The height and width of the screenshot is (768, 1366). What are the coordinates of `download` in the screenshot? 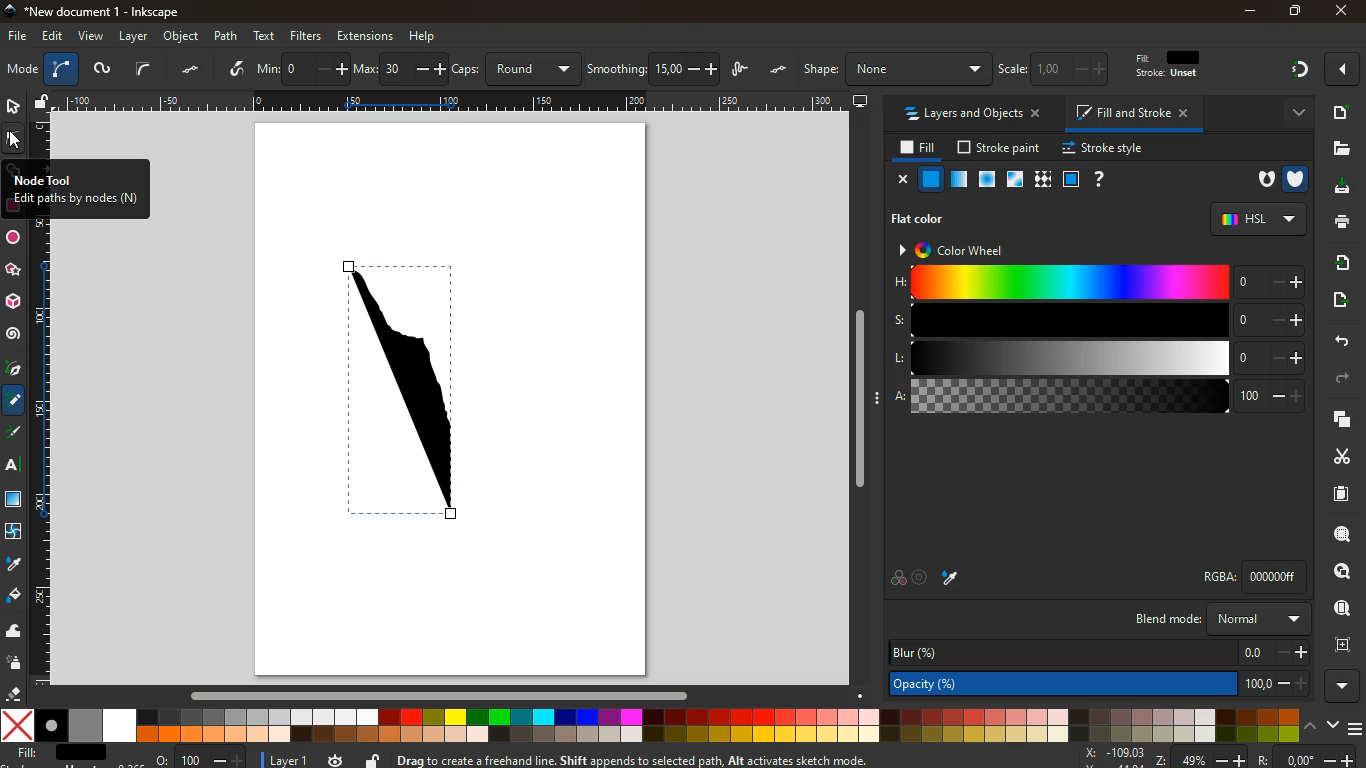 It's located at (1339, 189).